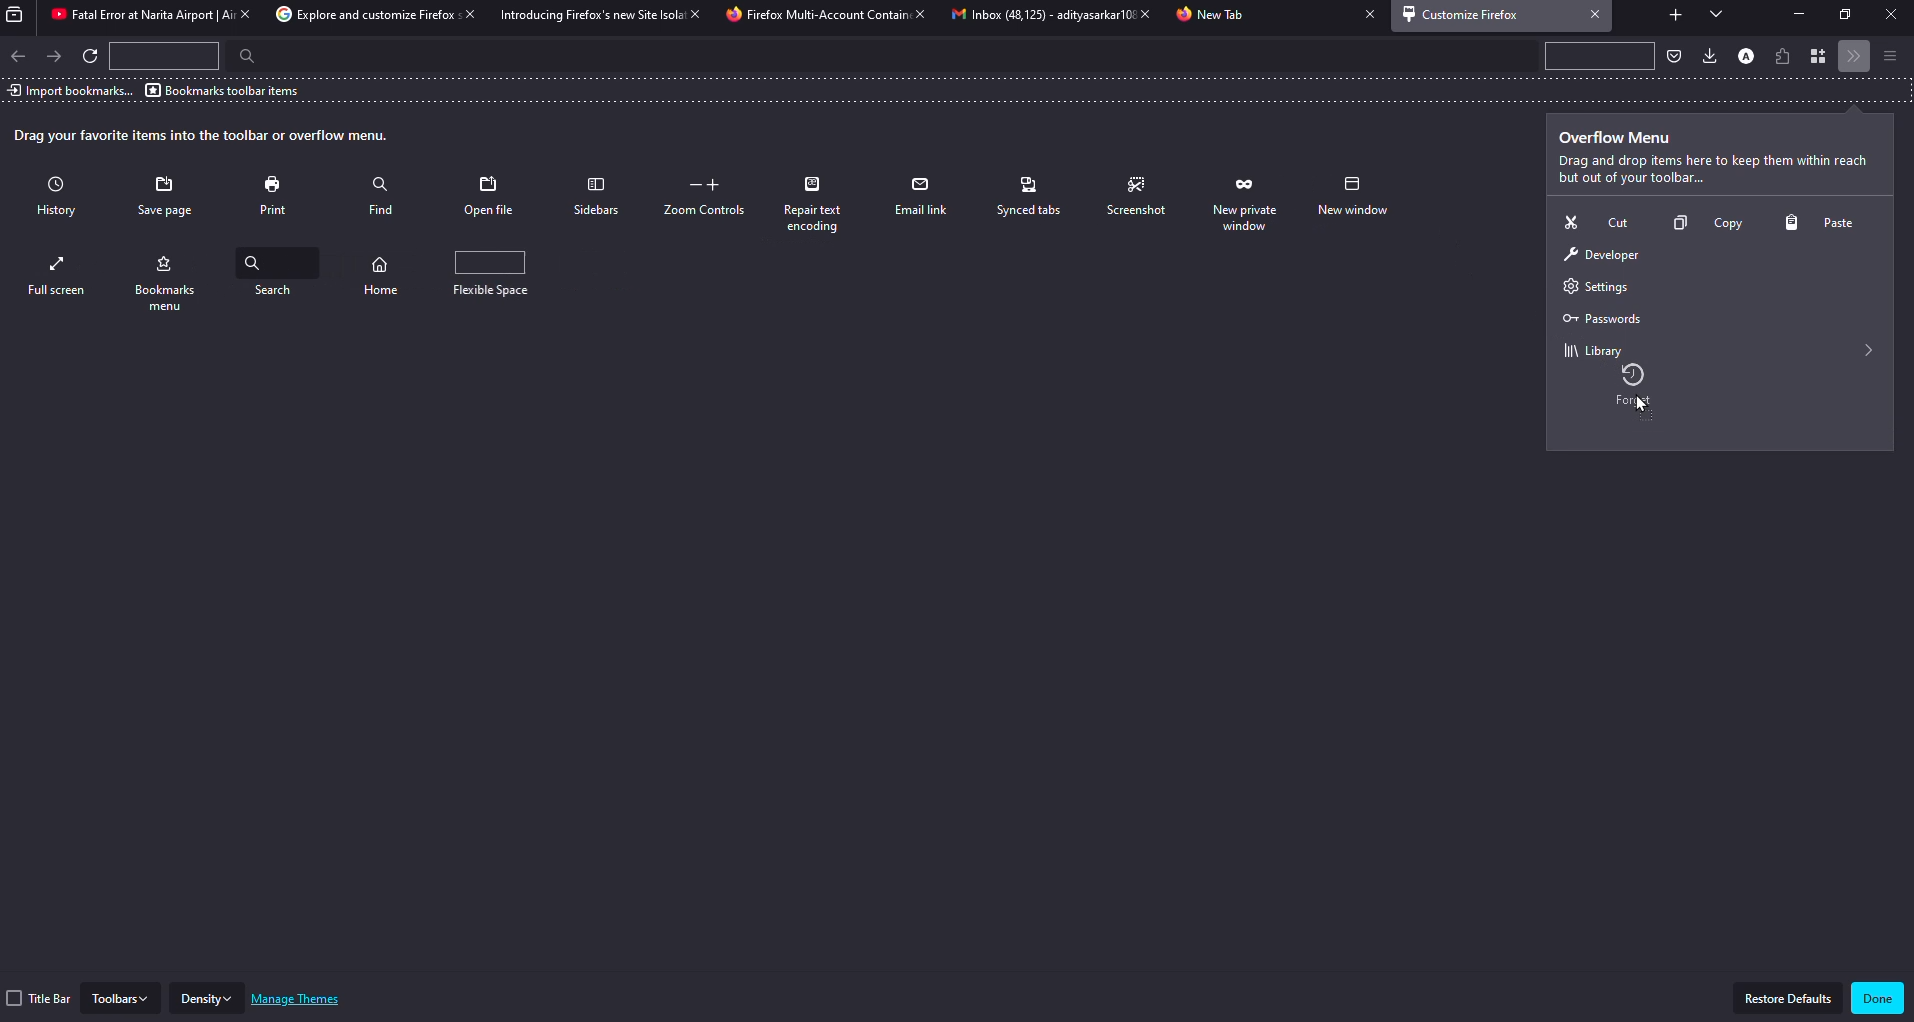 The width and height of the screenshot is (1914, 1022). Describe the element at coordinates (381, 192) in the screenshot. I see `find` at that location.